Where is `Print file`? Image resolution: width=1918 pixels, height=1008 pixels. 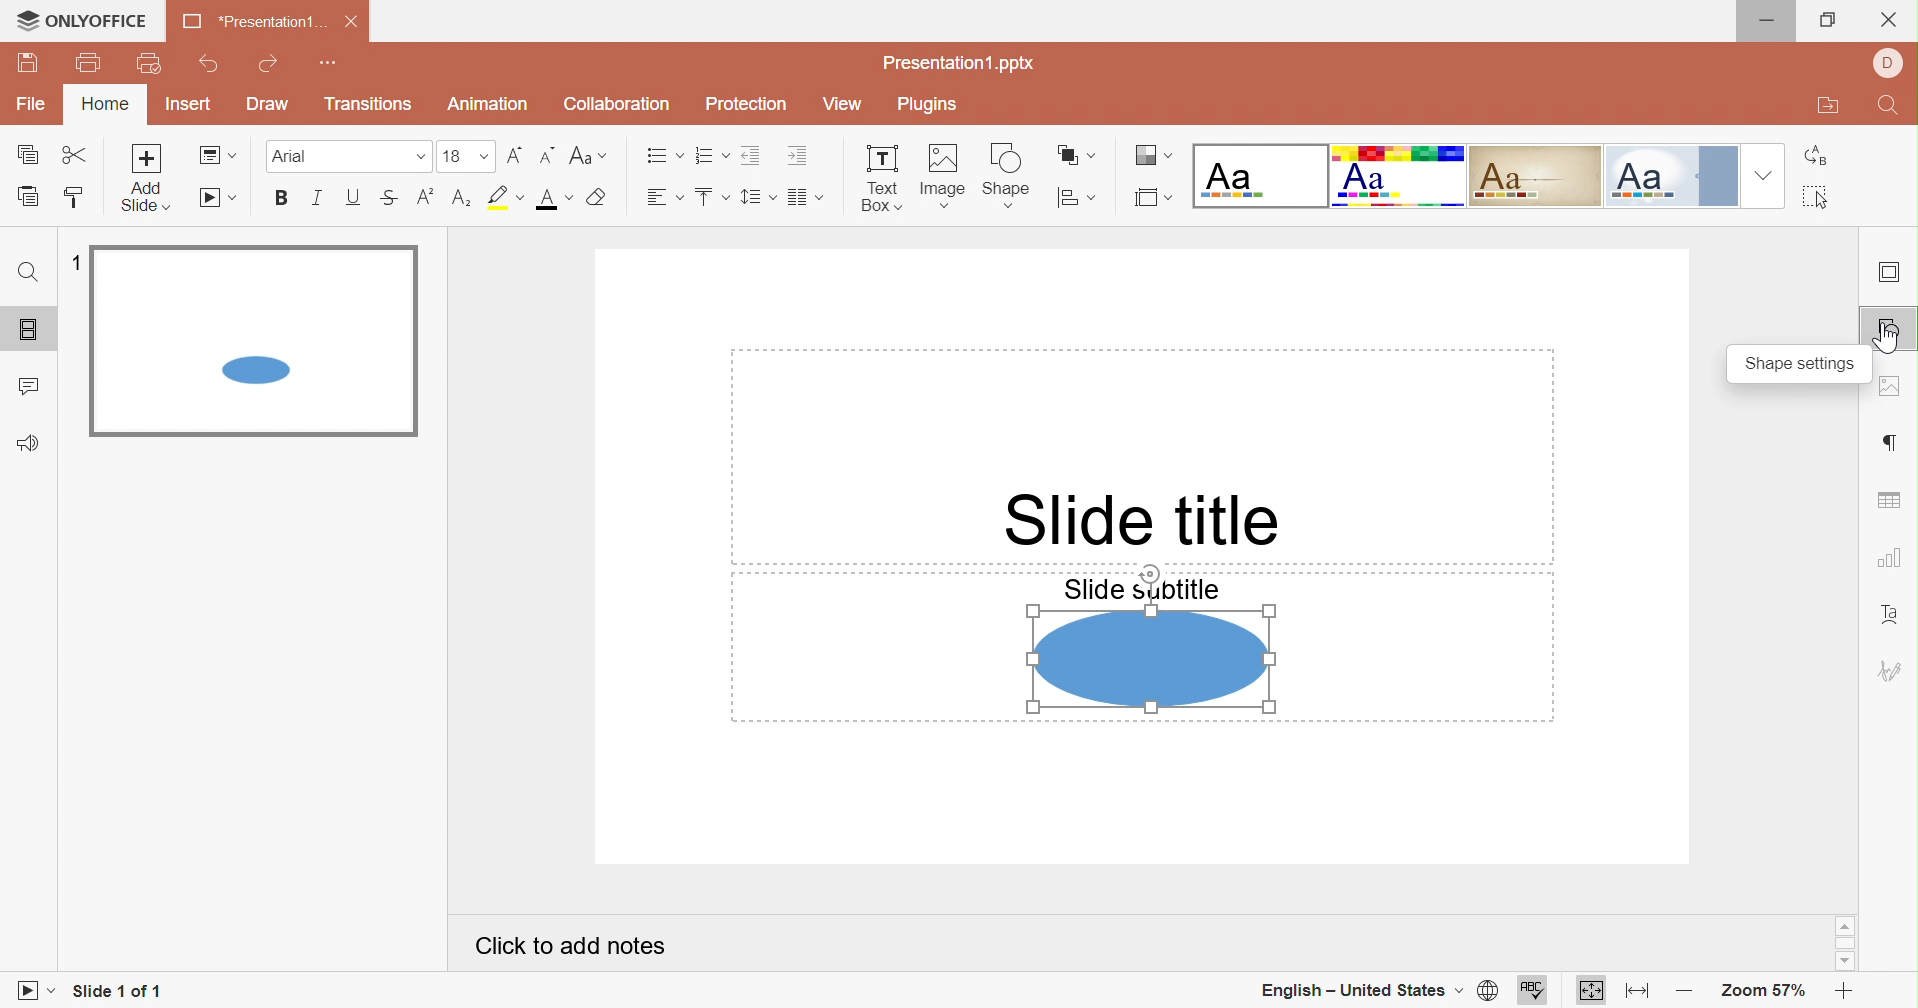
Print file is located at coordinates (90, 64).